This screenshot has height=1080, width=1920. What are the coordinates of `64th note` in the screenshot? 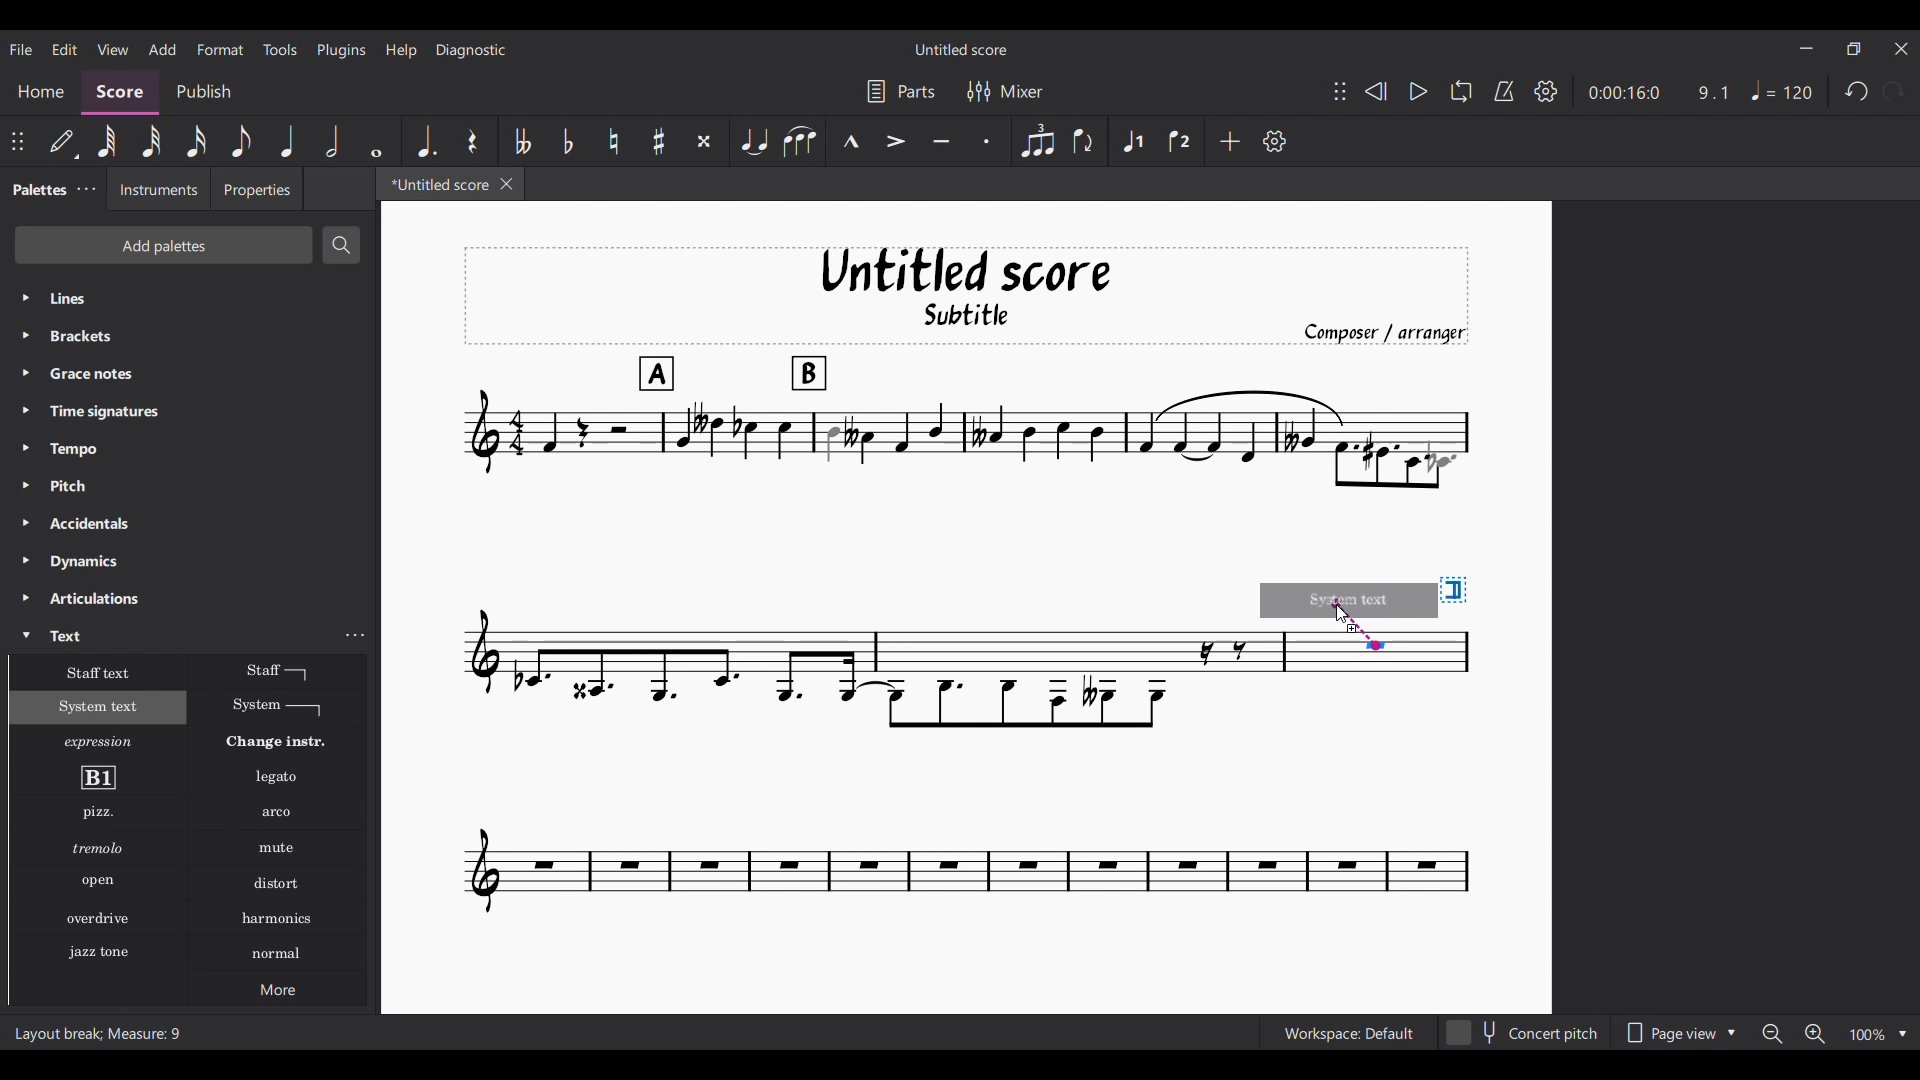 It's located at (107, 141).